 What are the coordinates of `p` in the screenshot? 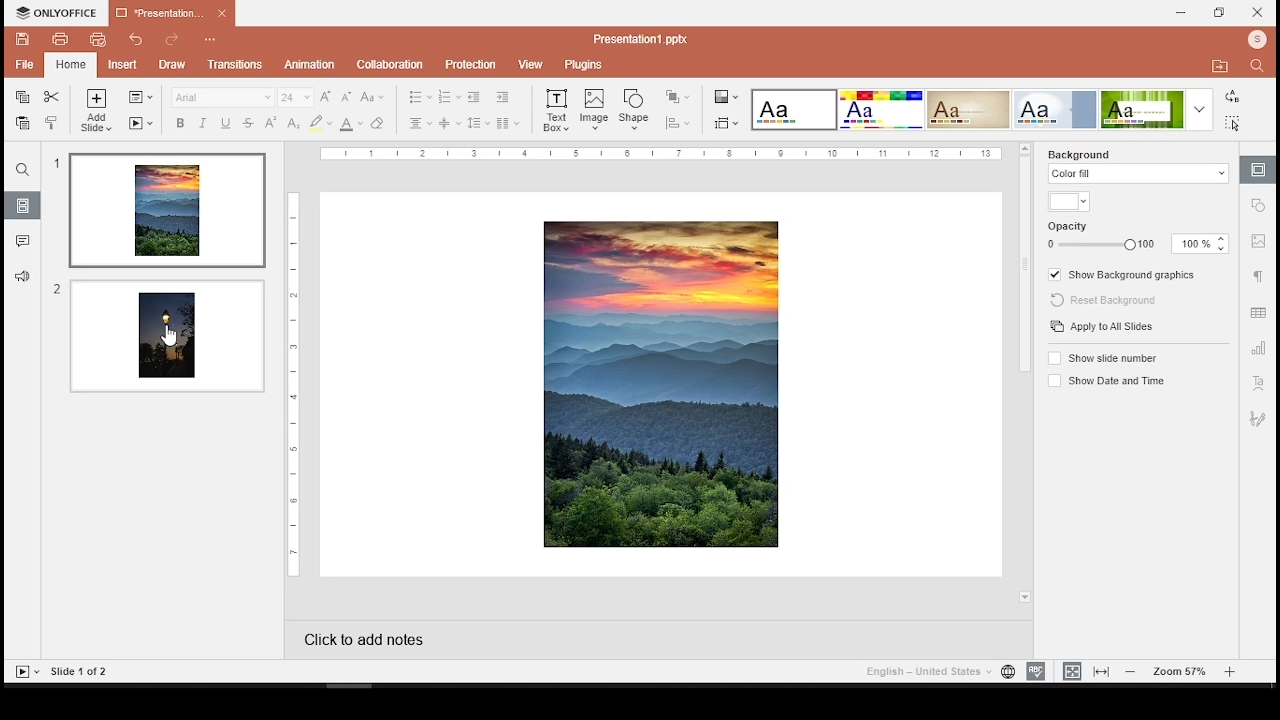 It's located at (468, 62).